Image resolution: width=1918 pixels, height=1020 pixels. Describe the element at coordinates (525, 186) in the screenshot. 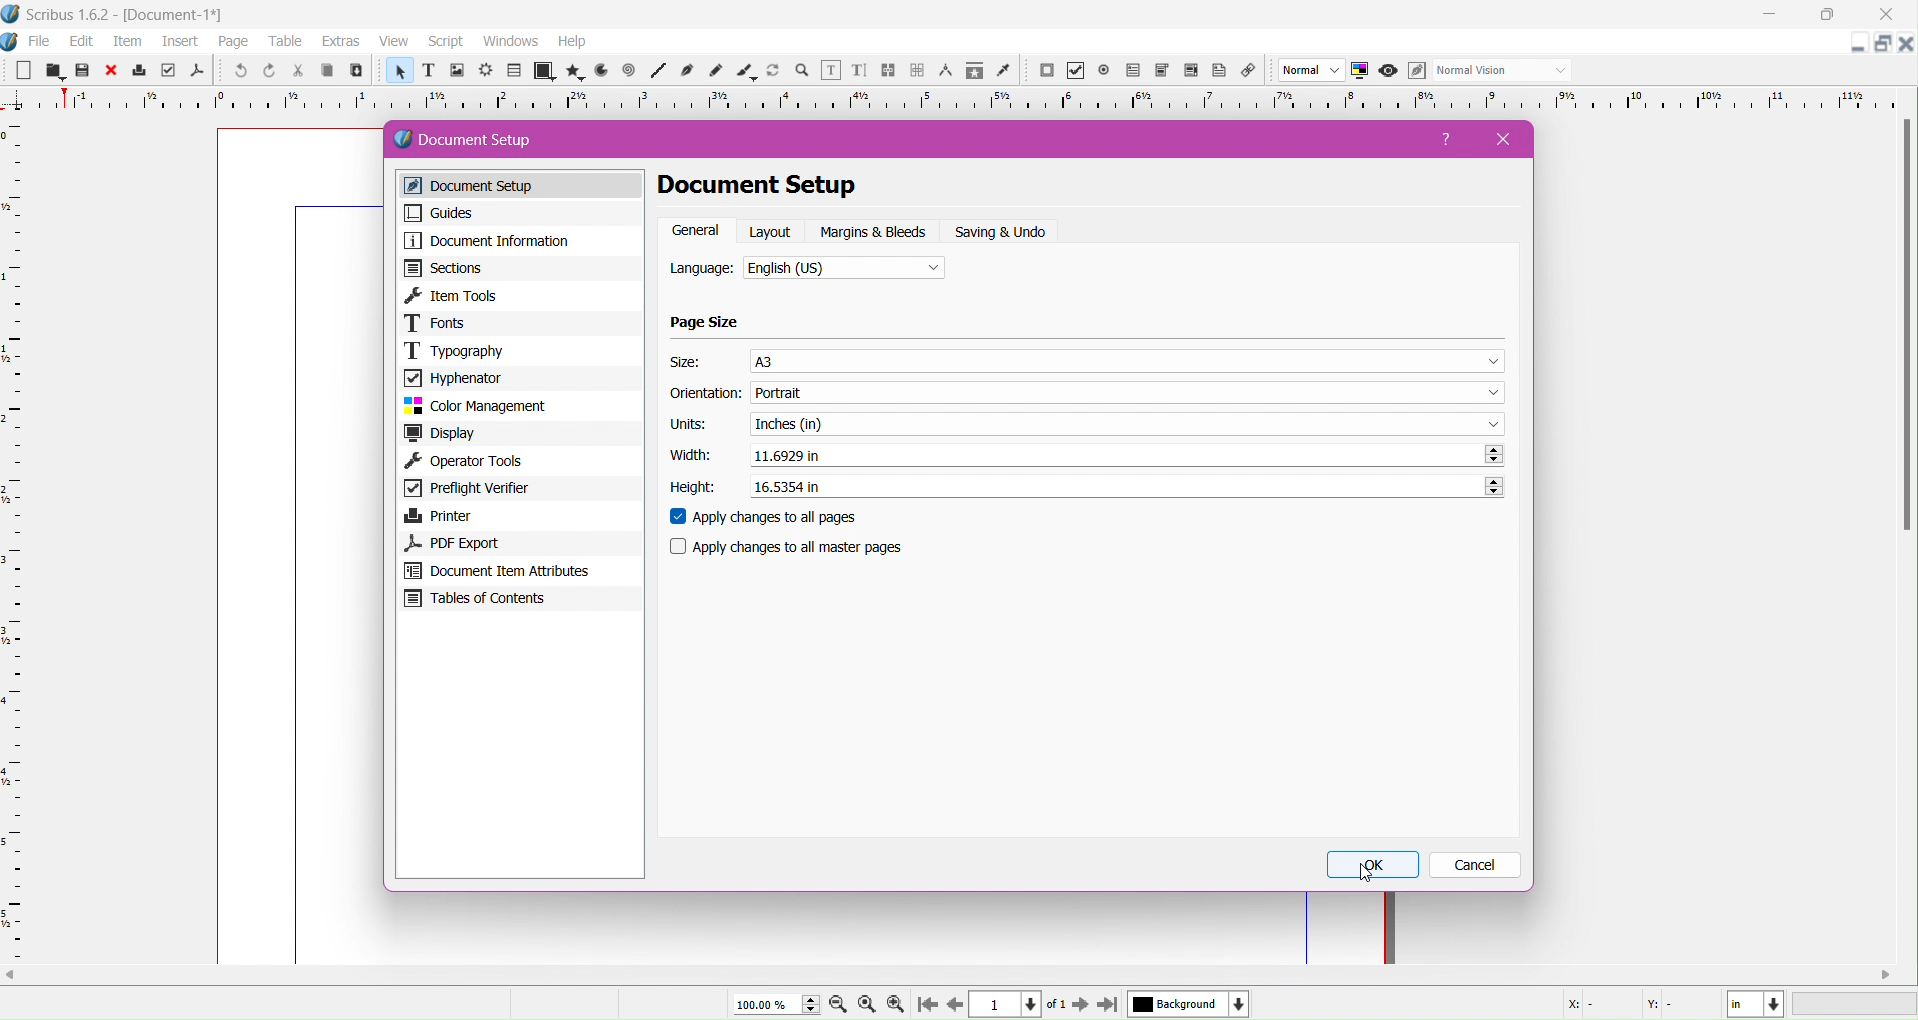

I see `Document Setup` at that location.